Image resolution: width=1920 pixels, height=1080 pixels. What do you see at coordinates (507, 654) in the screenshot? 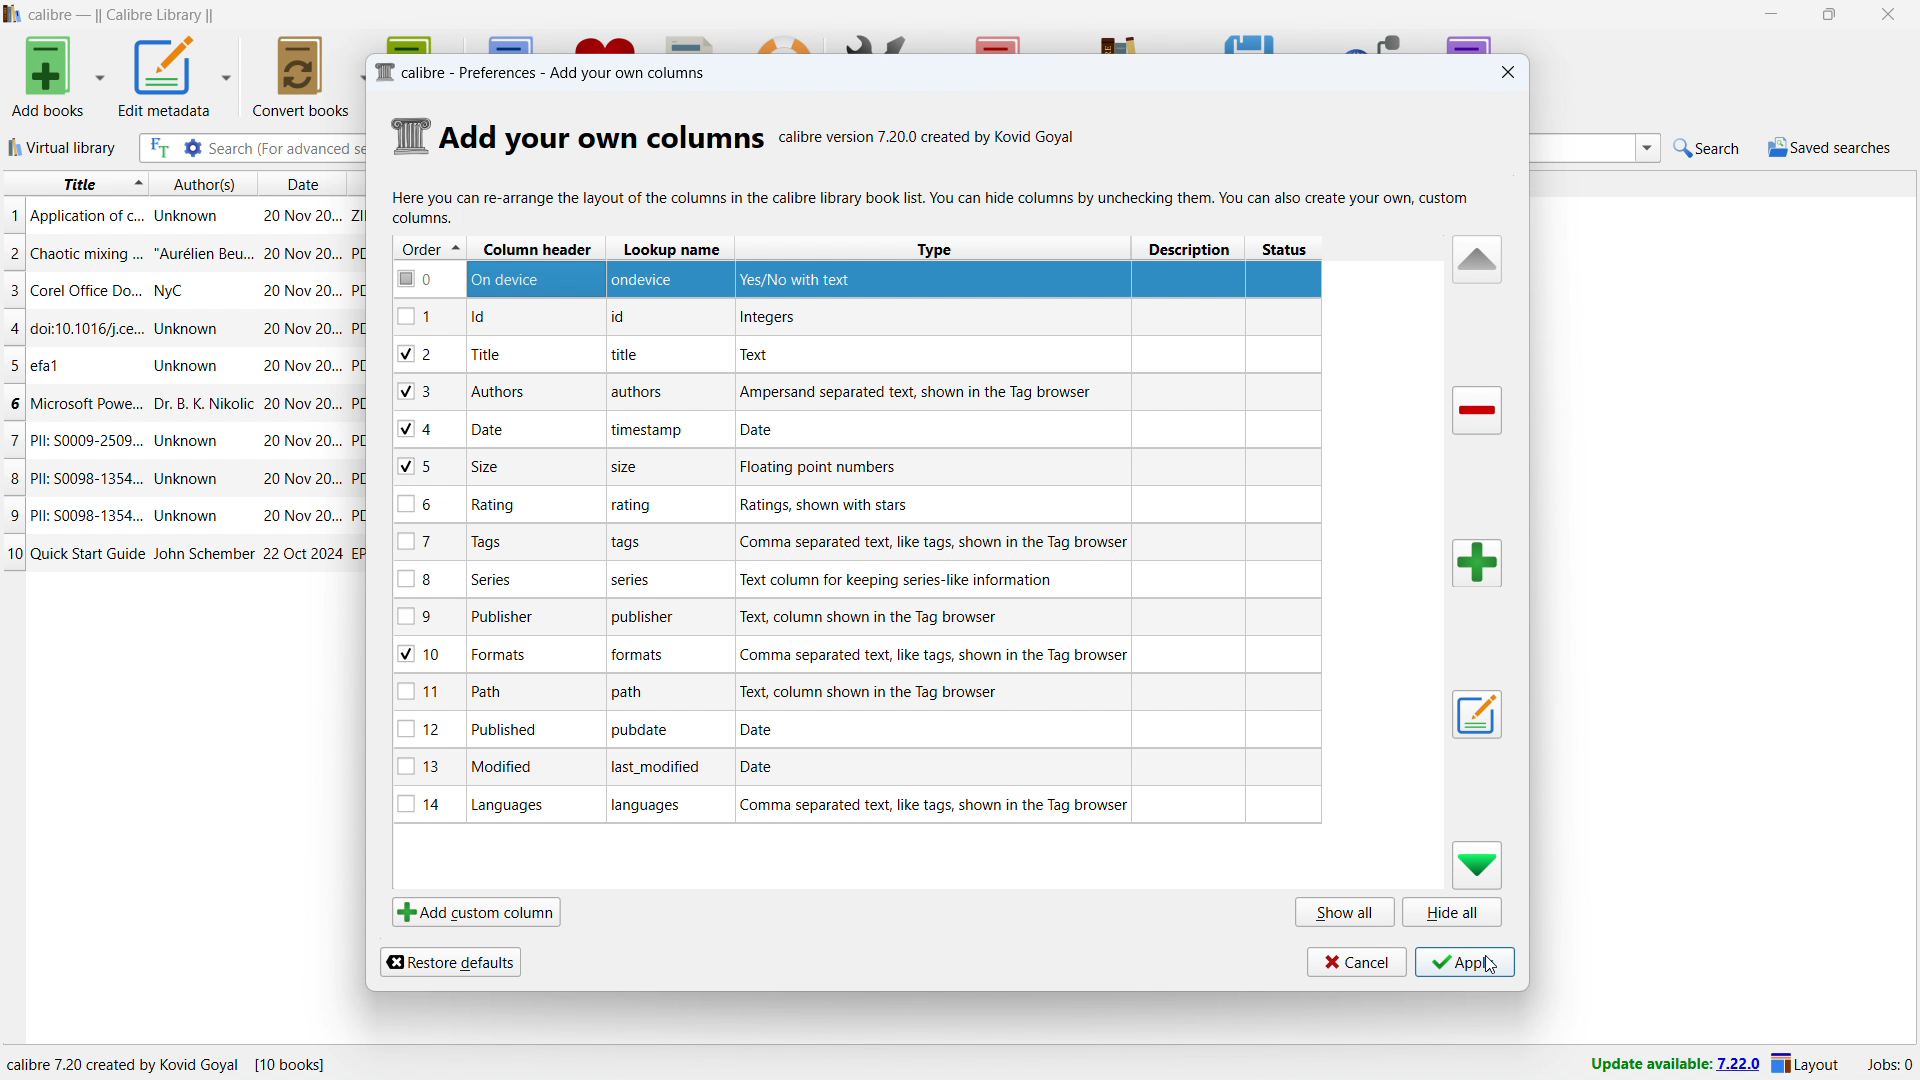
I see `formats` at bounding box center [507, 654].